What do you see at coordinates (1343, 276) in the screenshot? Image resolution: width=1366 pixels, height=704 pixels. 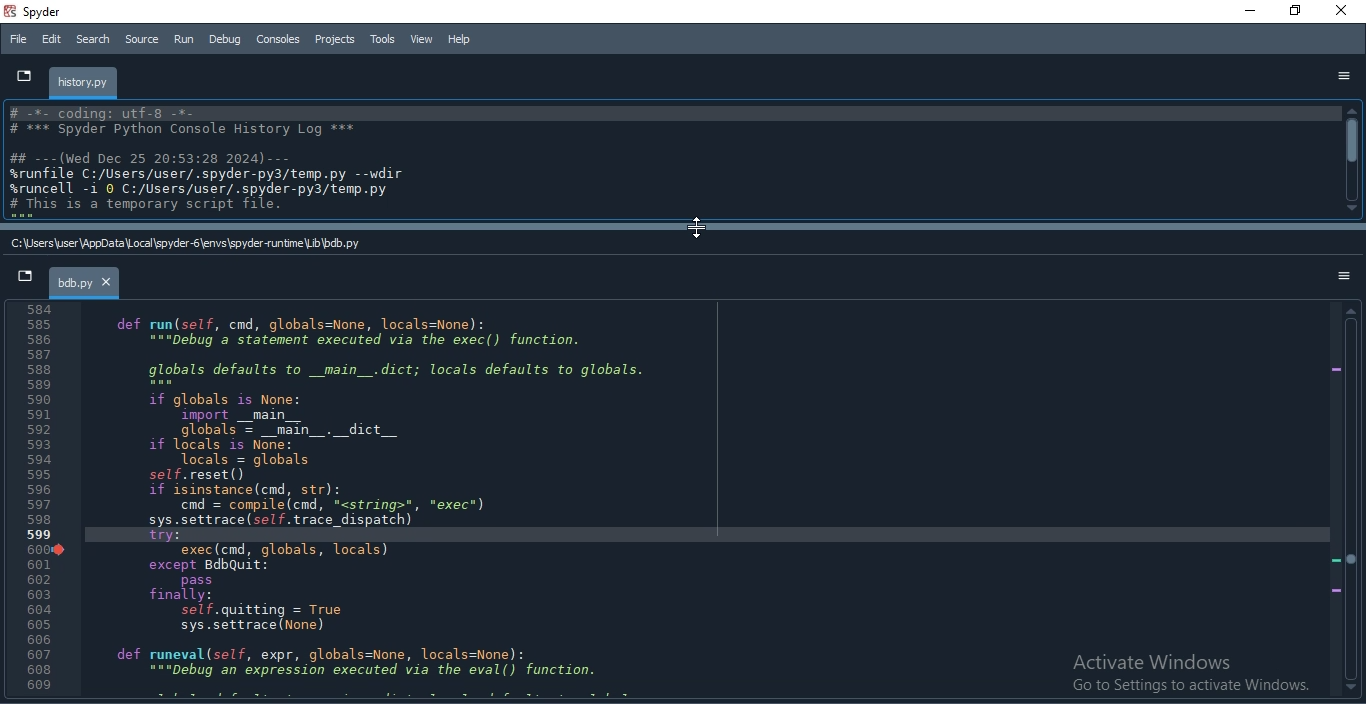 I see `options` at bounding box center [1343, 276].